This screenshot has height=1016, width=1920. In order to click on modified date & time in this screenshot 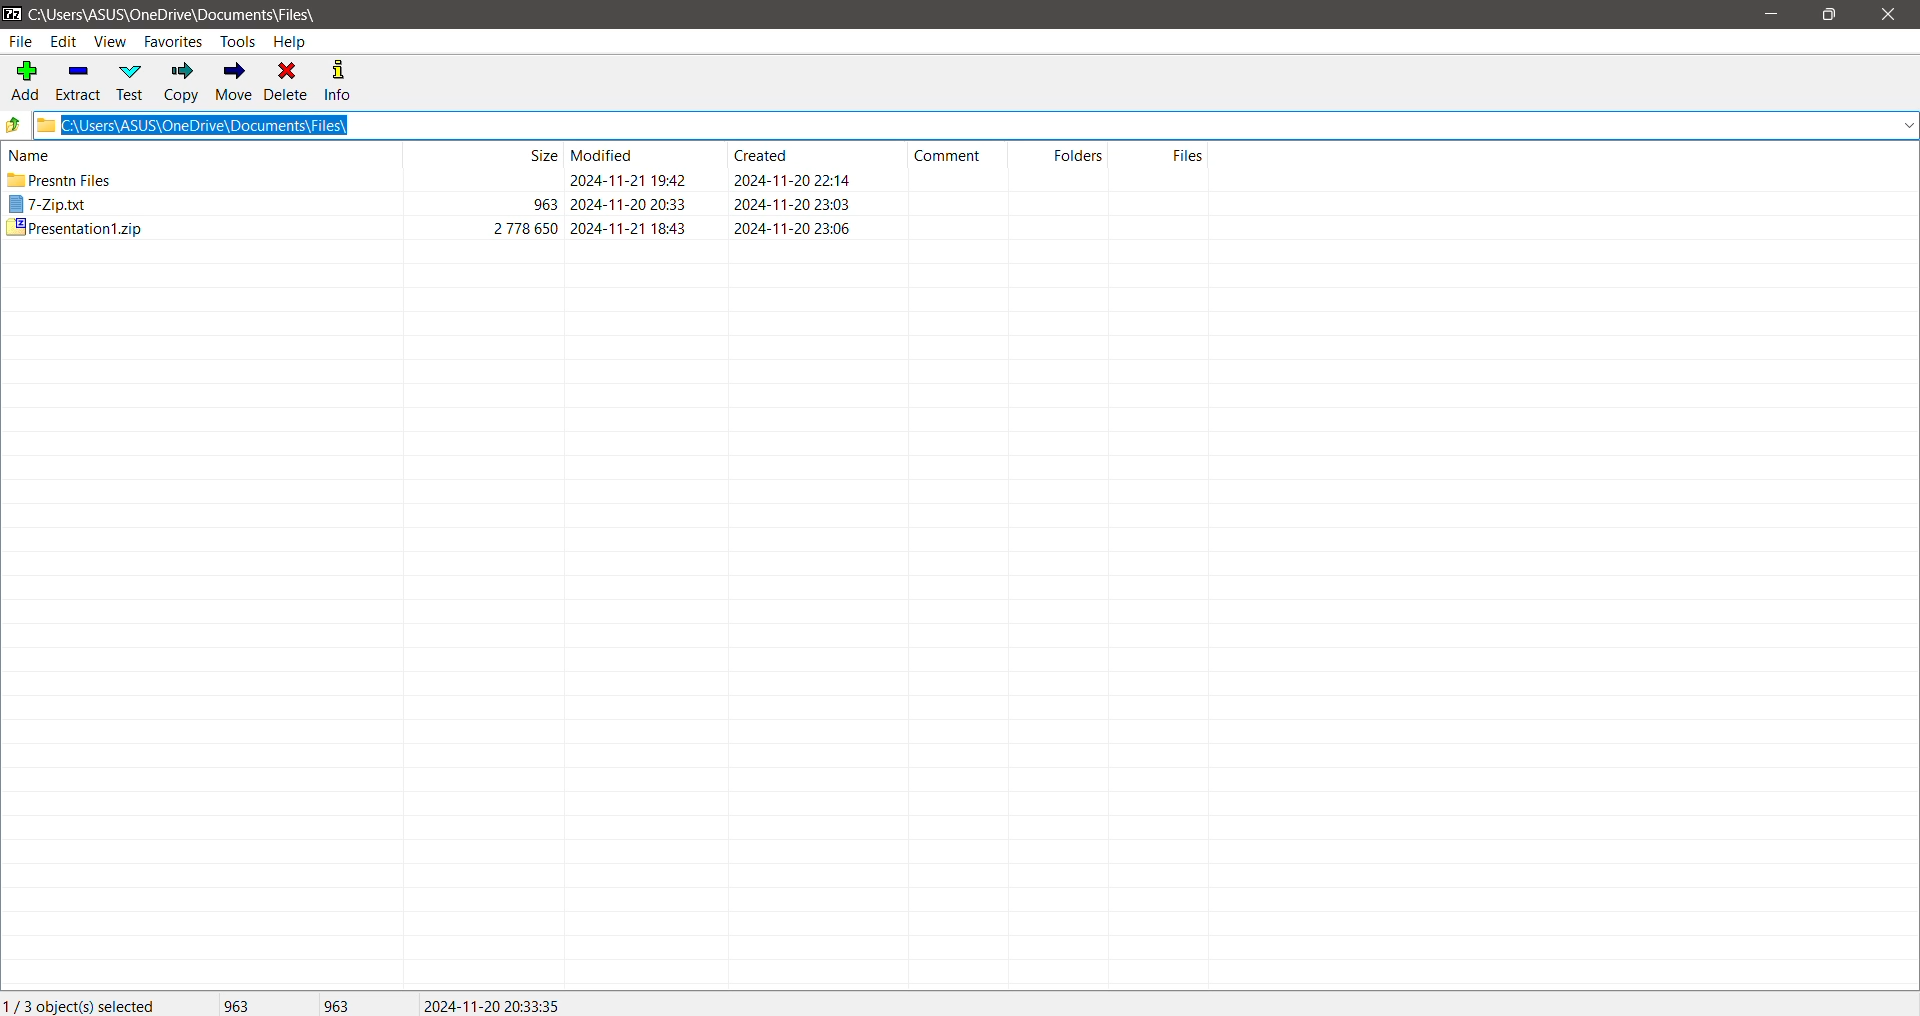, I will do `click(629, 204)`.